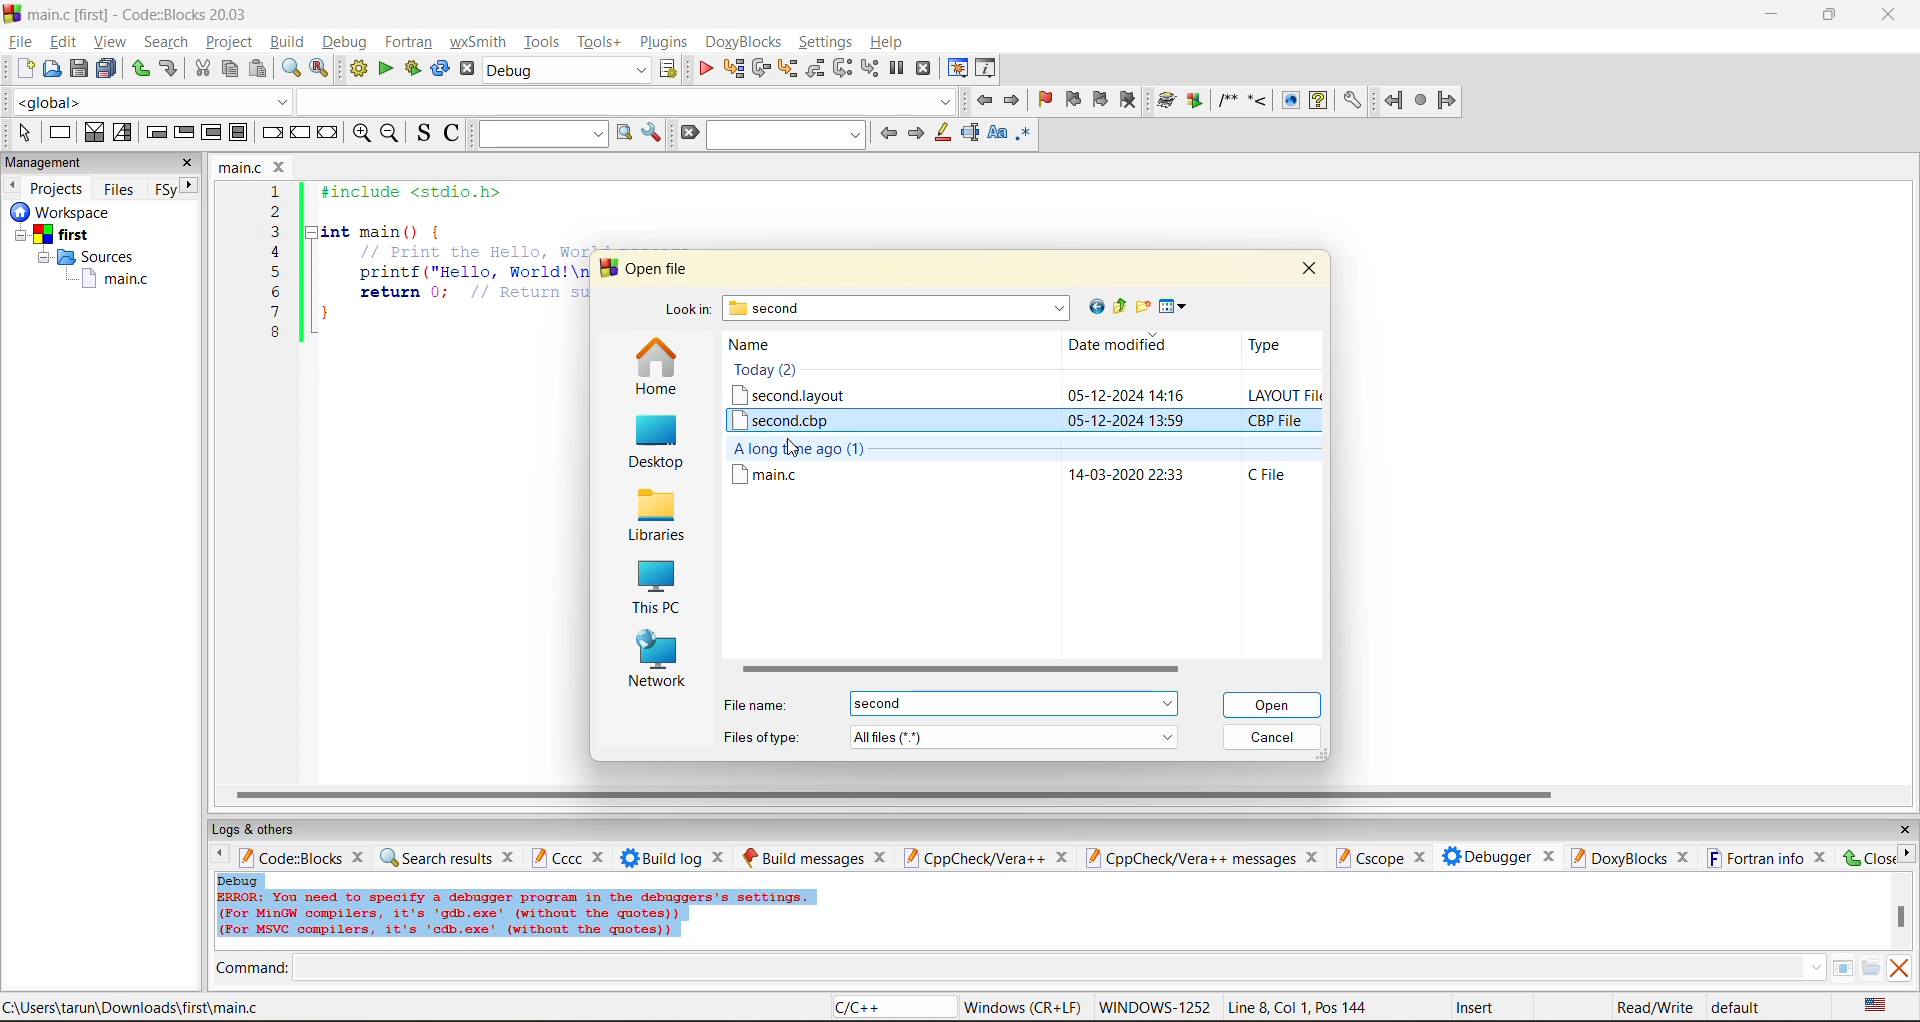 Image resolution: width=1920 pixels, height=1022 pixels. Describe the element at coordinates (982, 100) in the screenshot. I see `jump back` at that location.